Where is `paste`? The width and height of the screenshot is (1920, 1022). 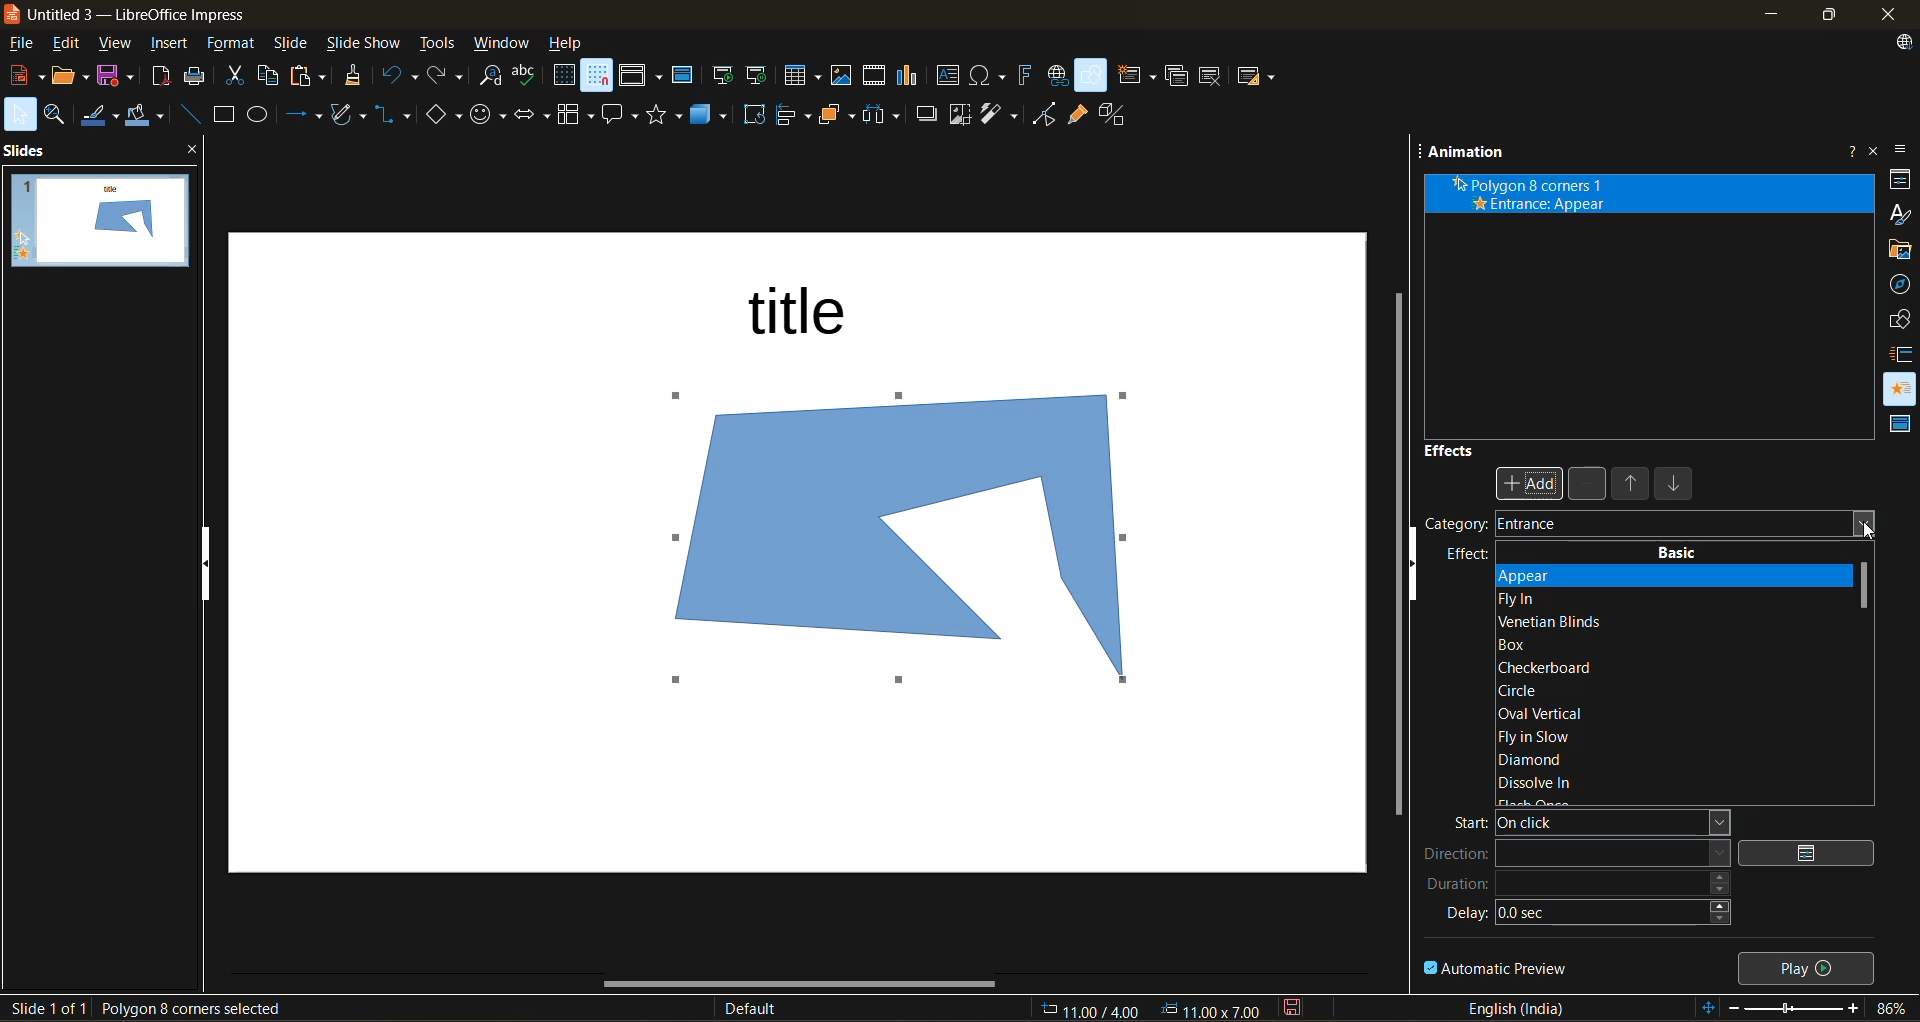 paste is located at coordinates (310, 75).